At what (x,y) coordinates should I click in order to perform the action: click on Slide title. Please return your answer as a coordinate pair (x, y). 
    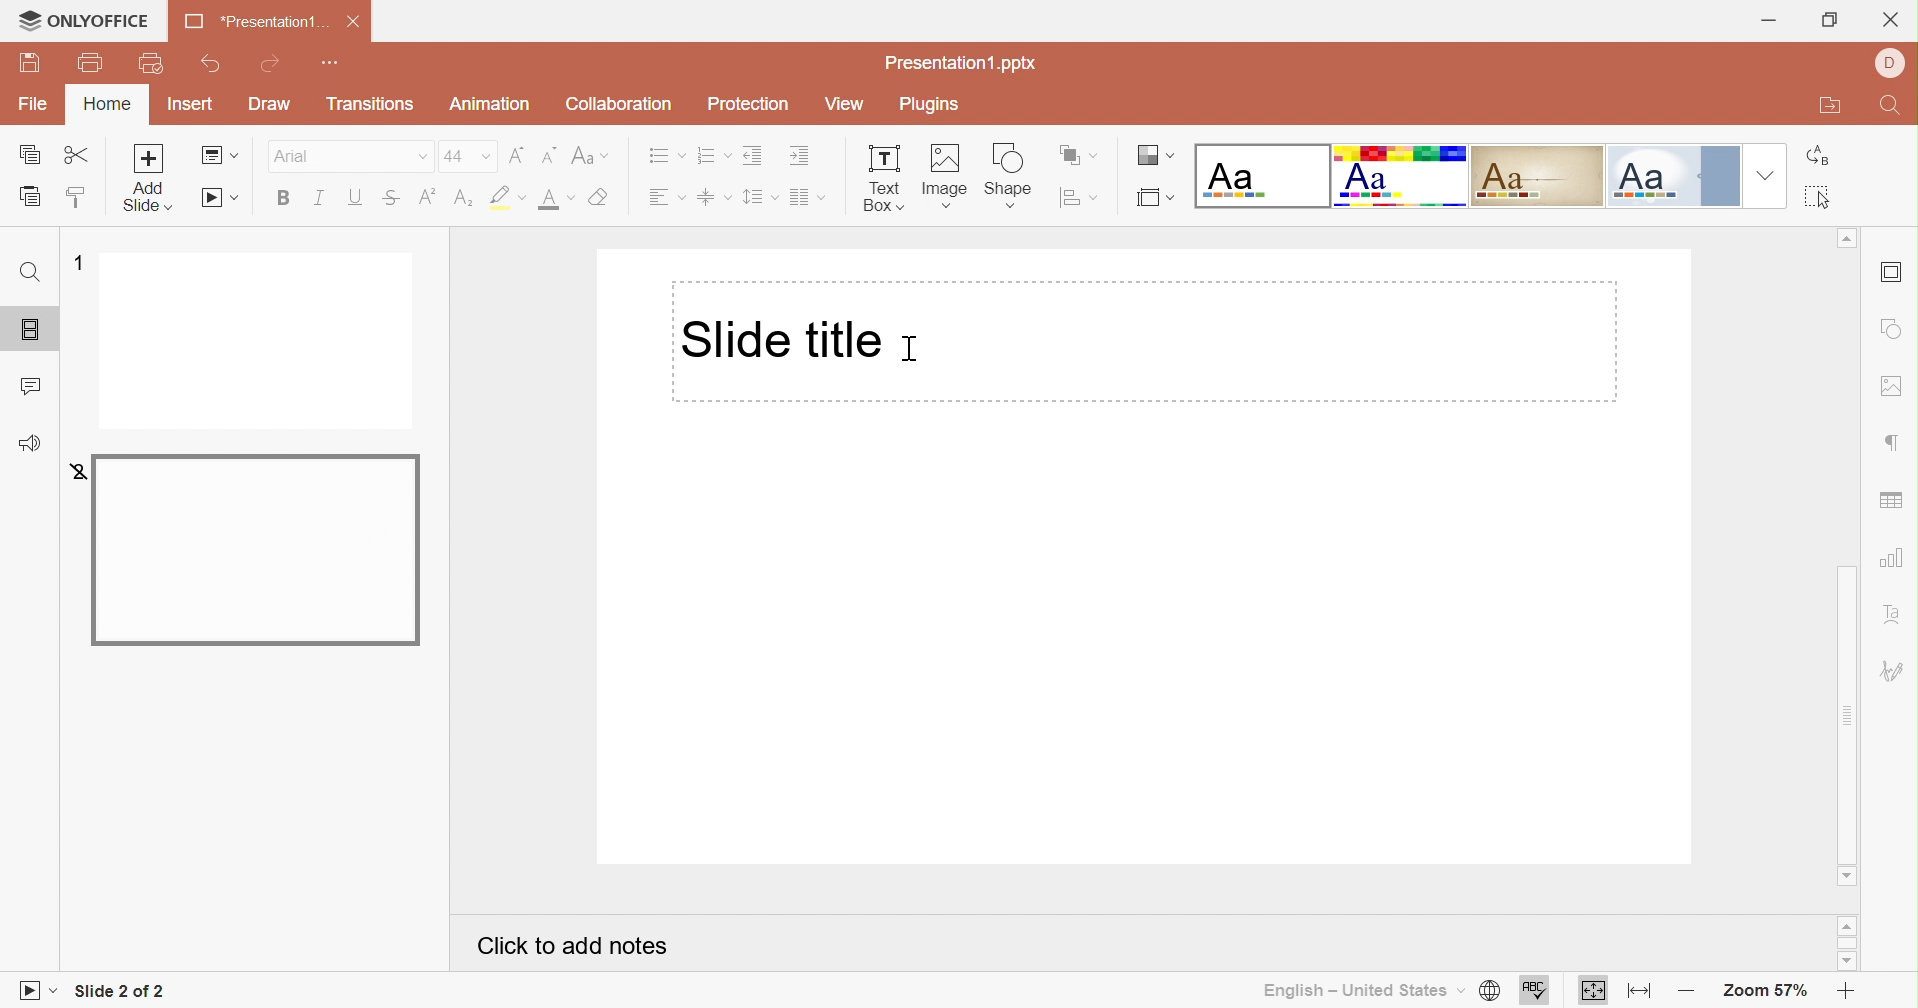
    Looking at the image, I should click on (778, 337).